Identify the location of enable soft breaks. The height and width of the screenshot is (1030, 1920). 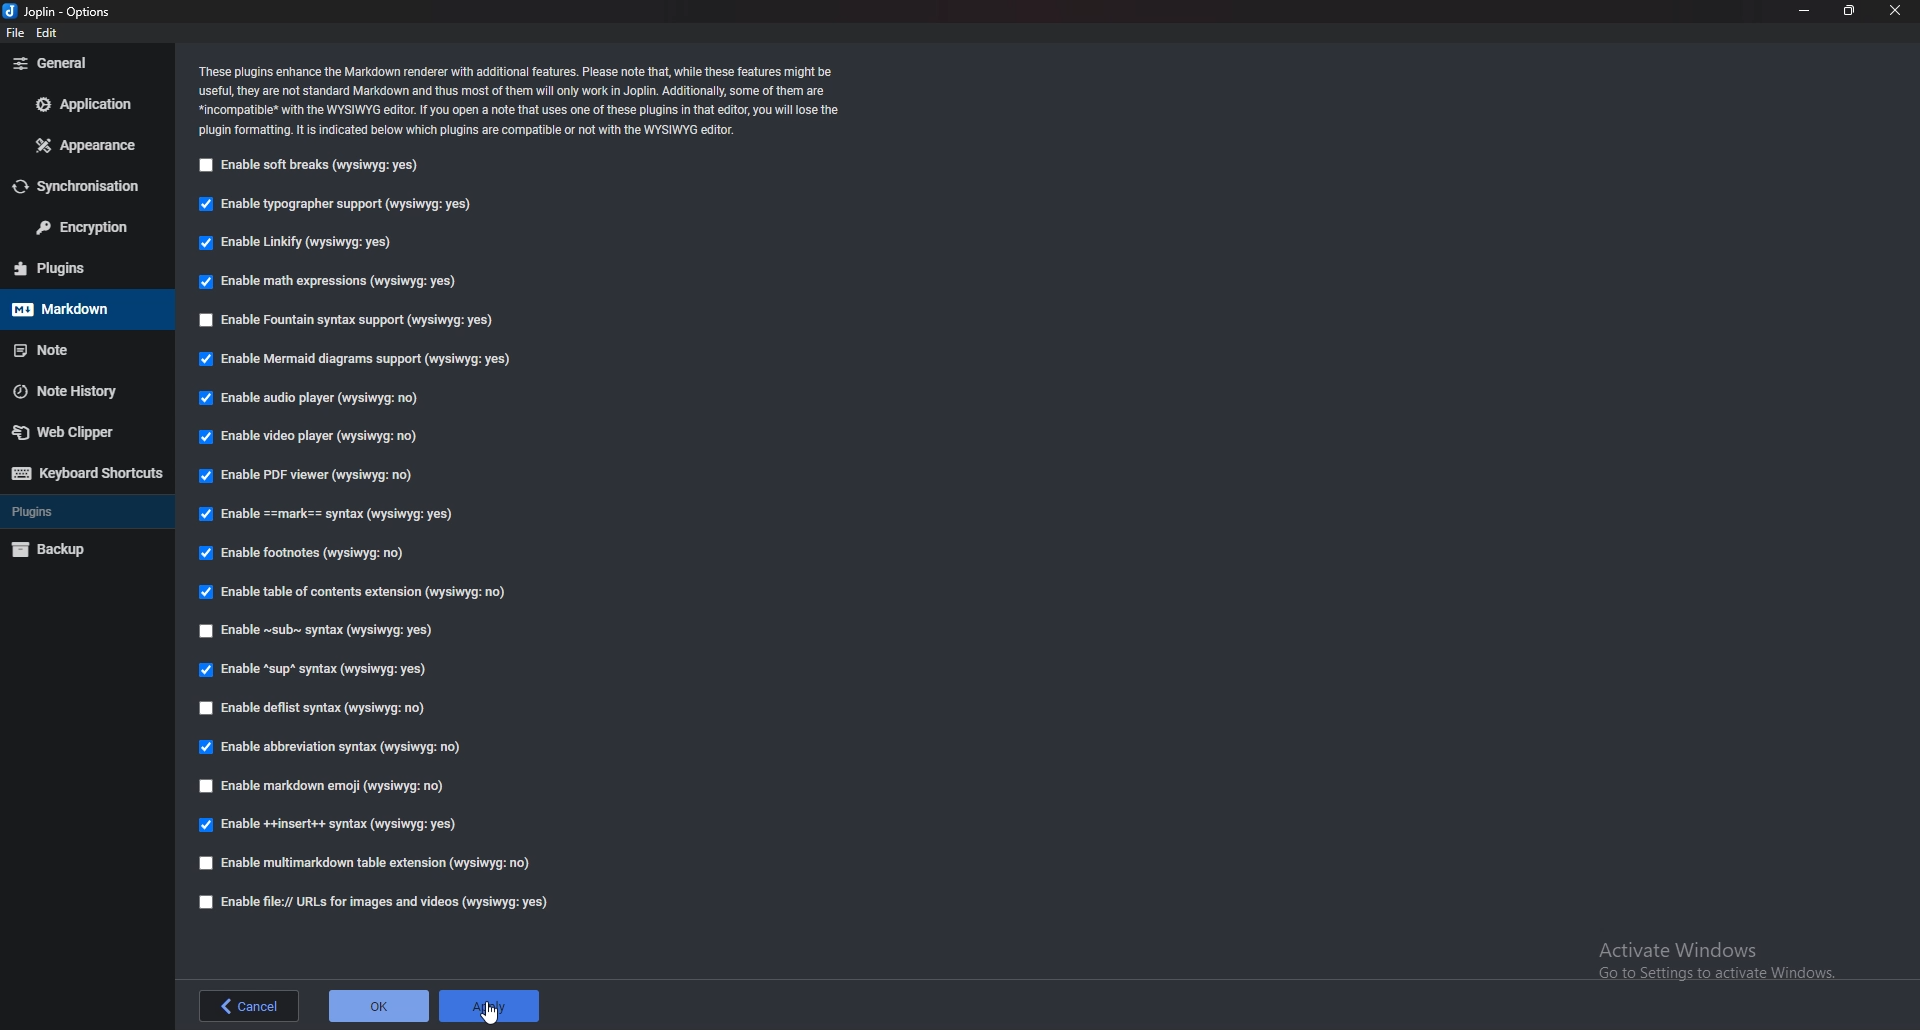
(310, 165).